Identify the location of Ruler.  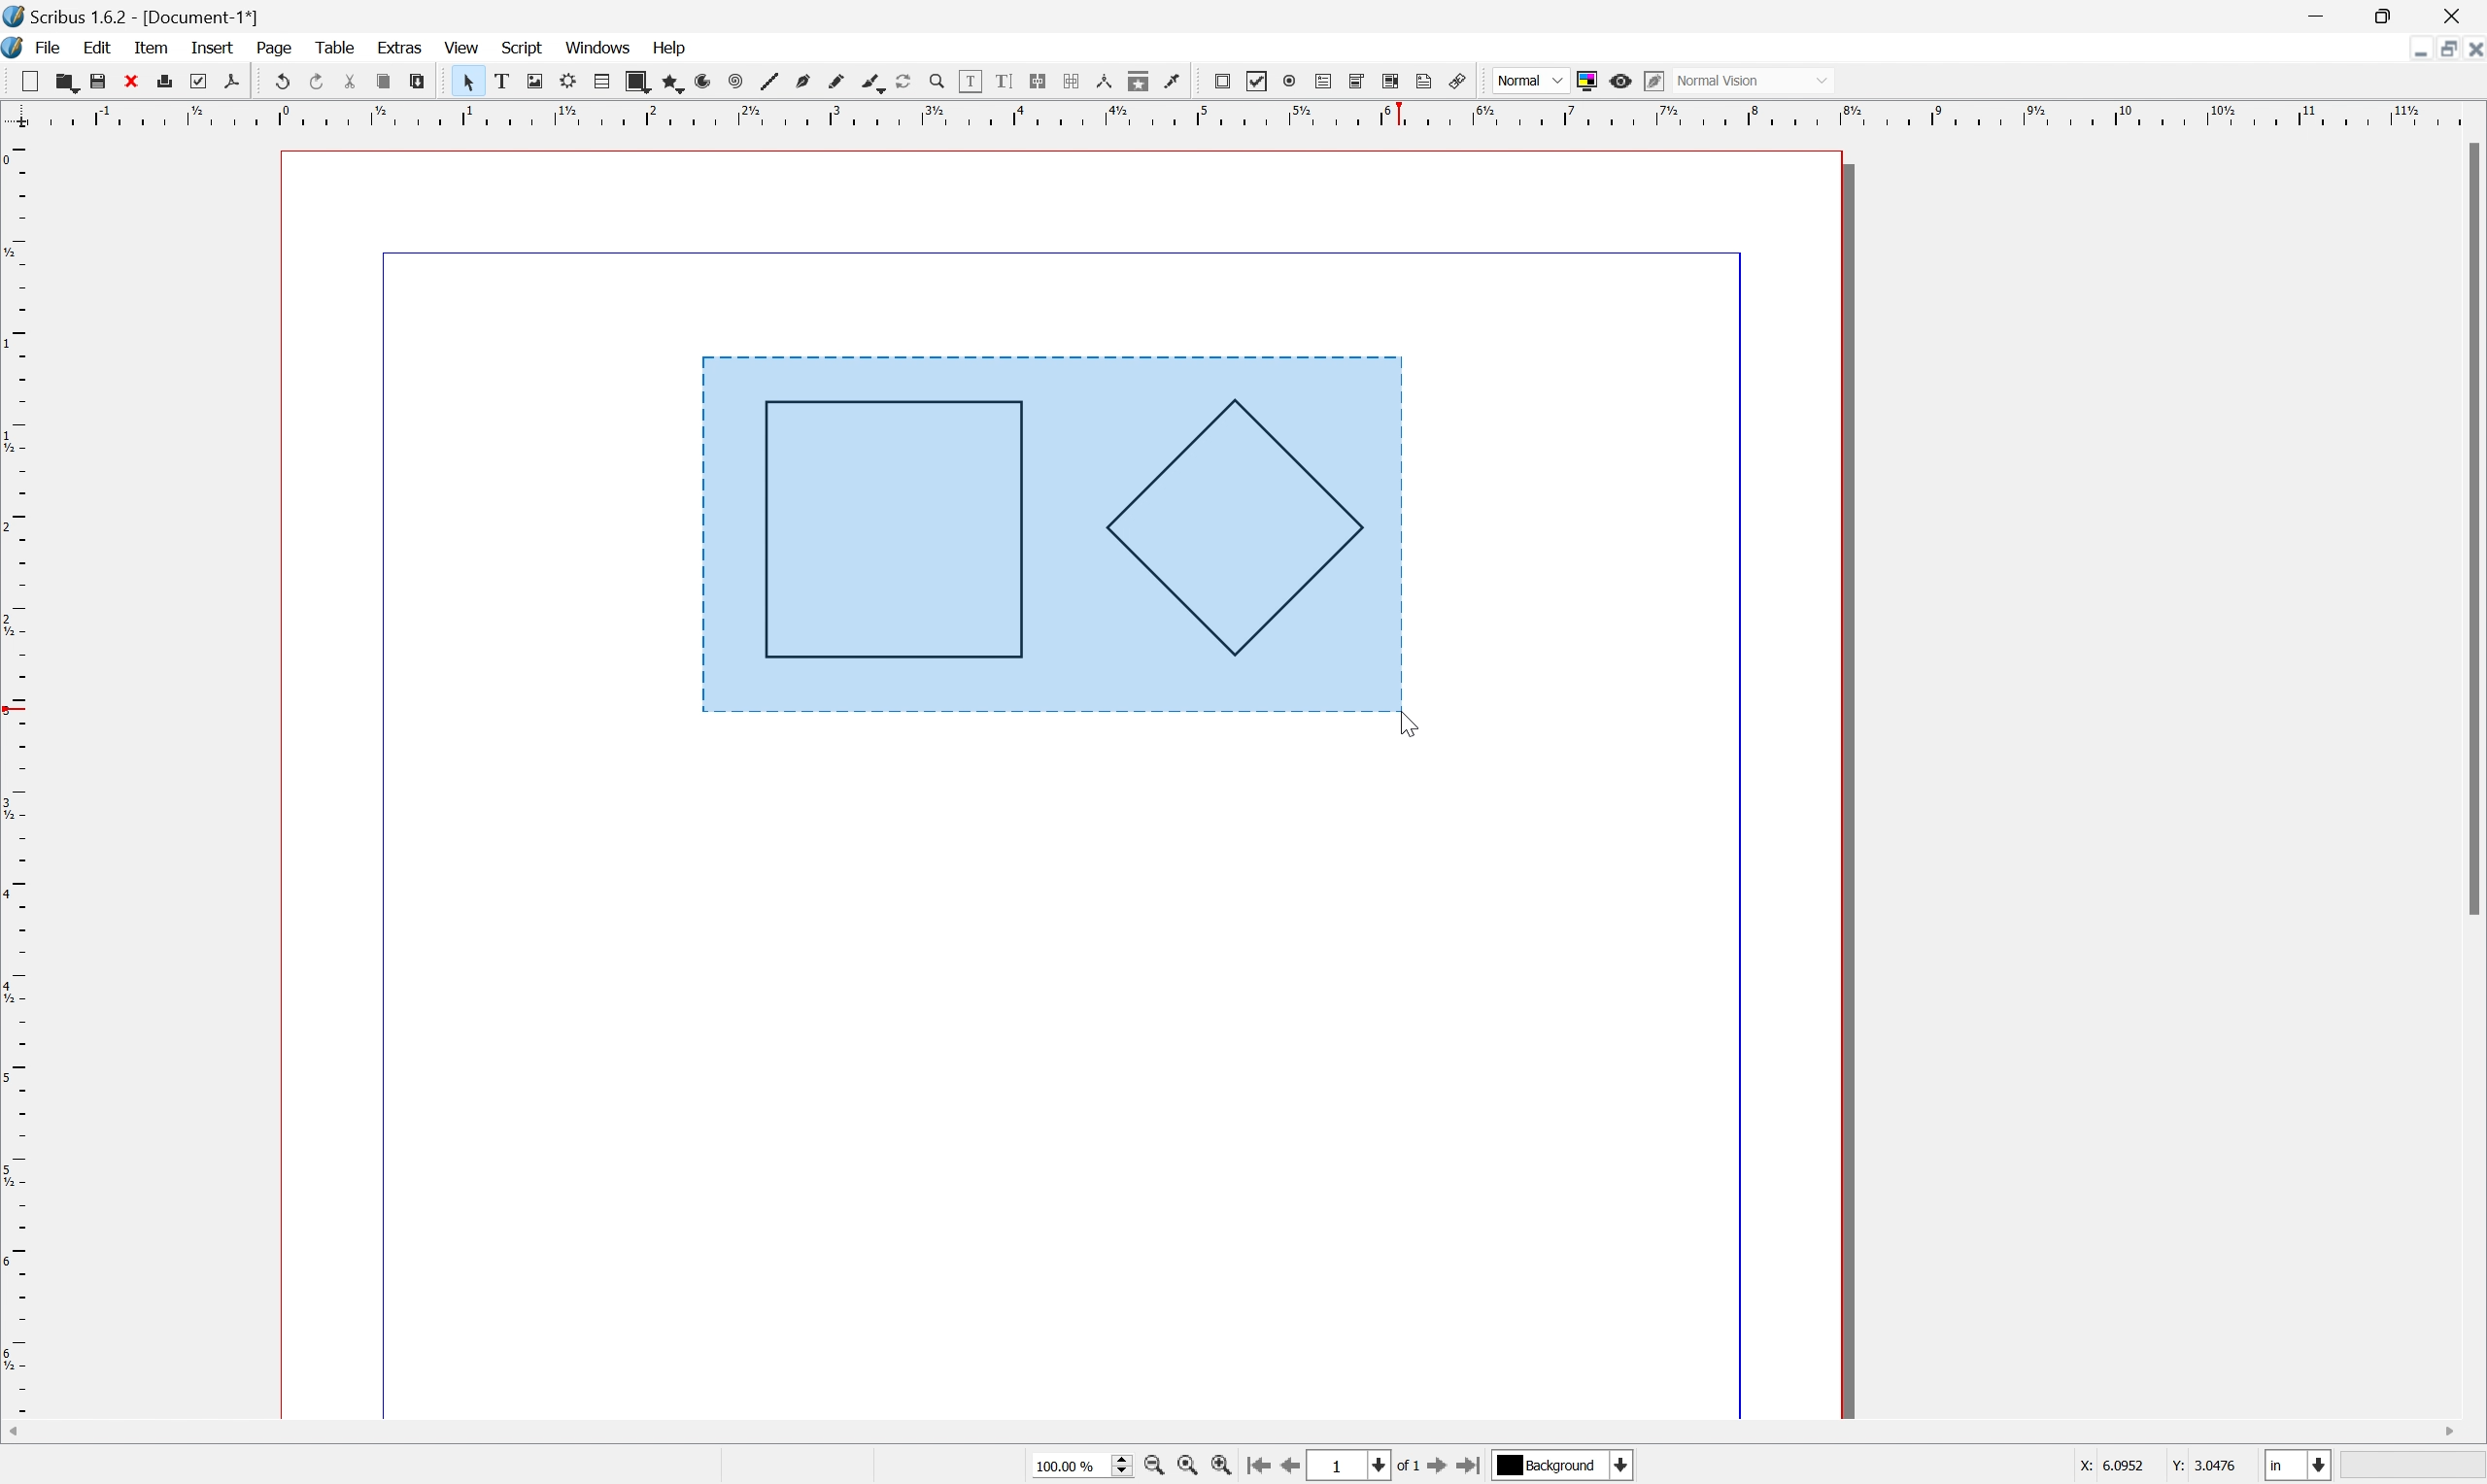
(1247, 112).